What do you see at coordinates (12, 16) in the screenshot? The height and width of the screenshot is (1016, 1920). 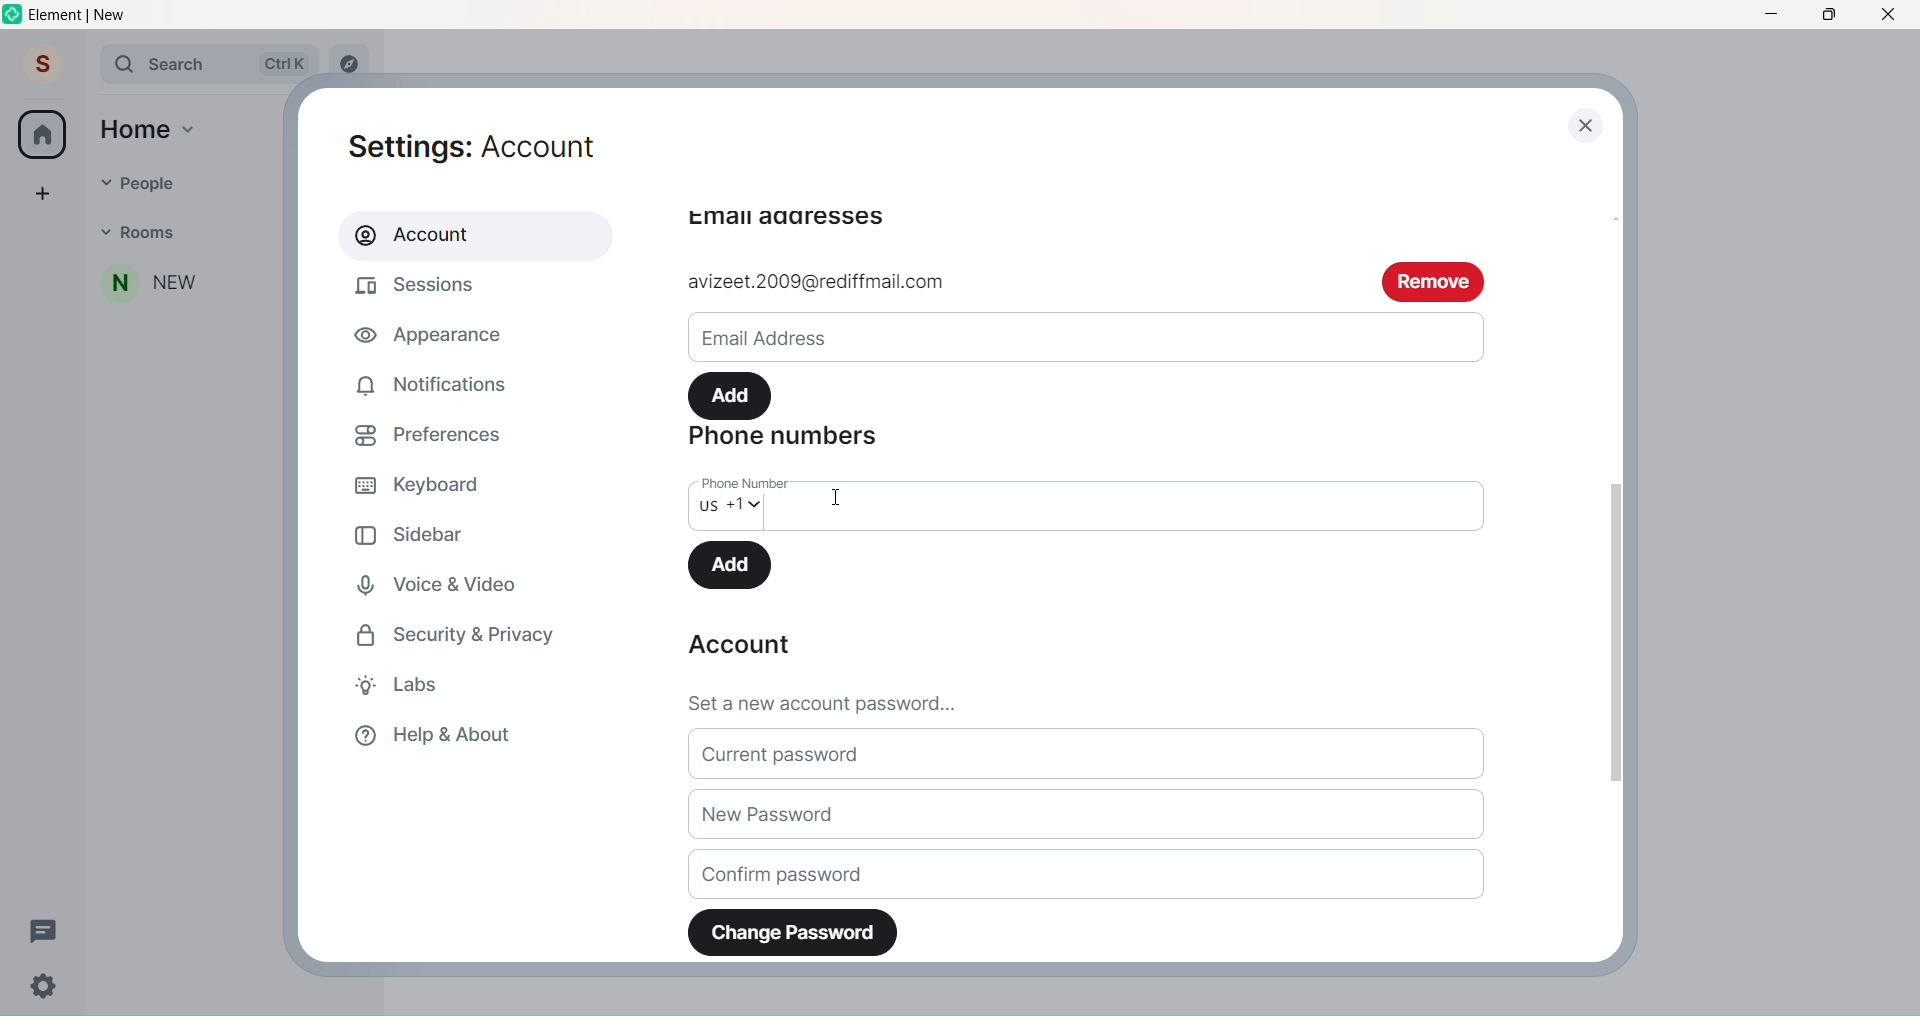 I see `Logo` at bounding box center [12, 16].